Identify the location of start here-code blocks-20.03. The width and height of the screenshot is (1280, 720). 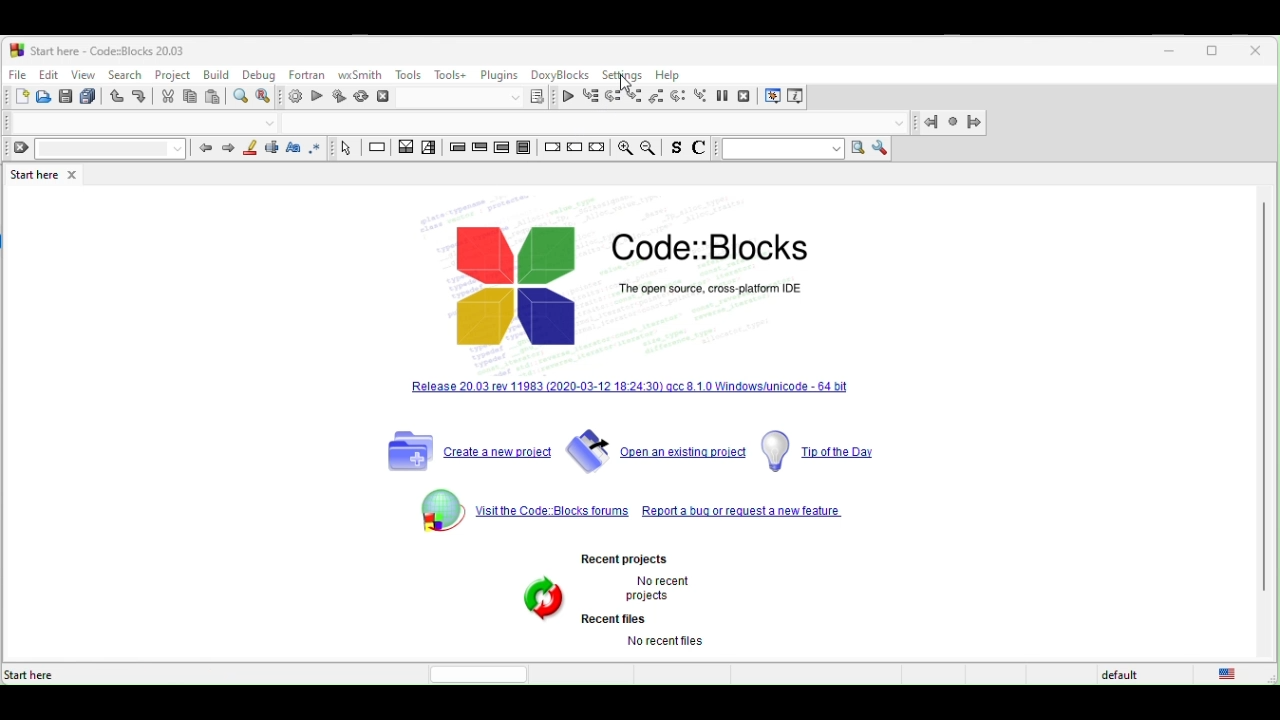
(97, 49).